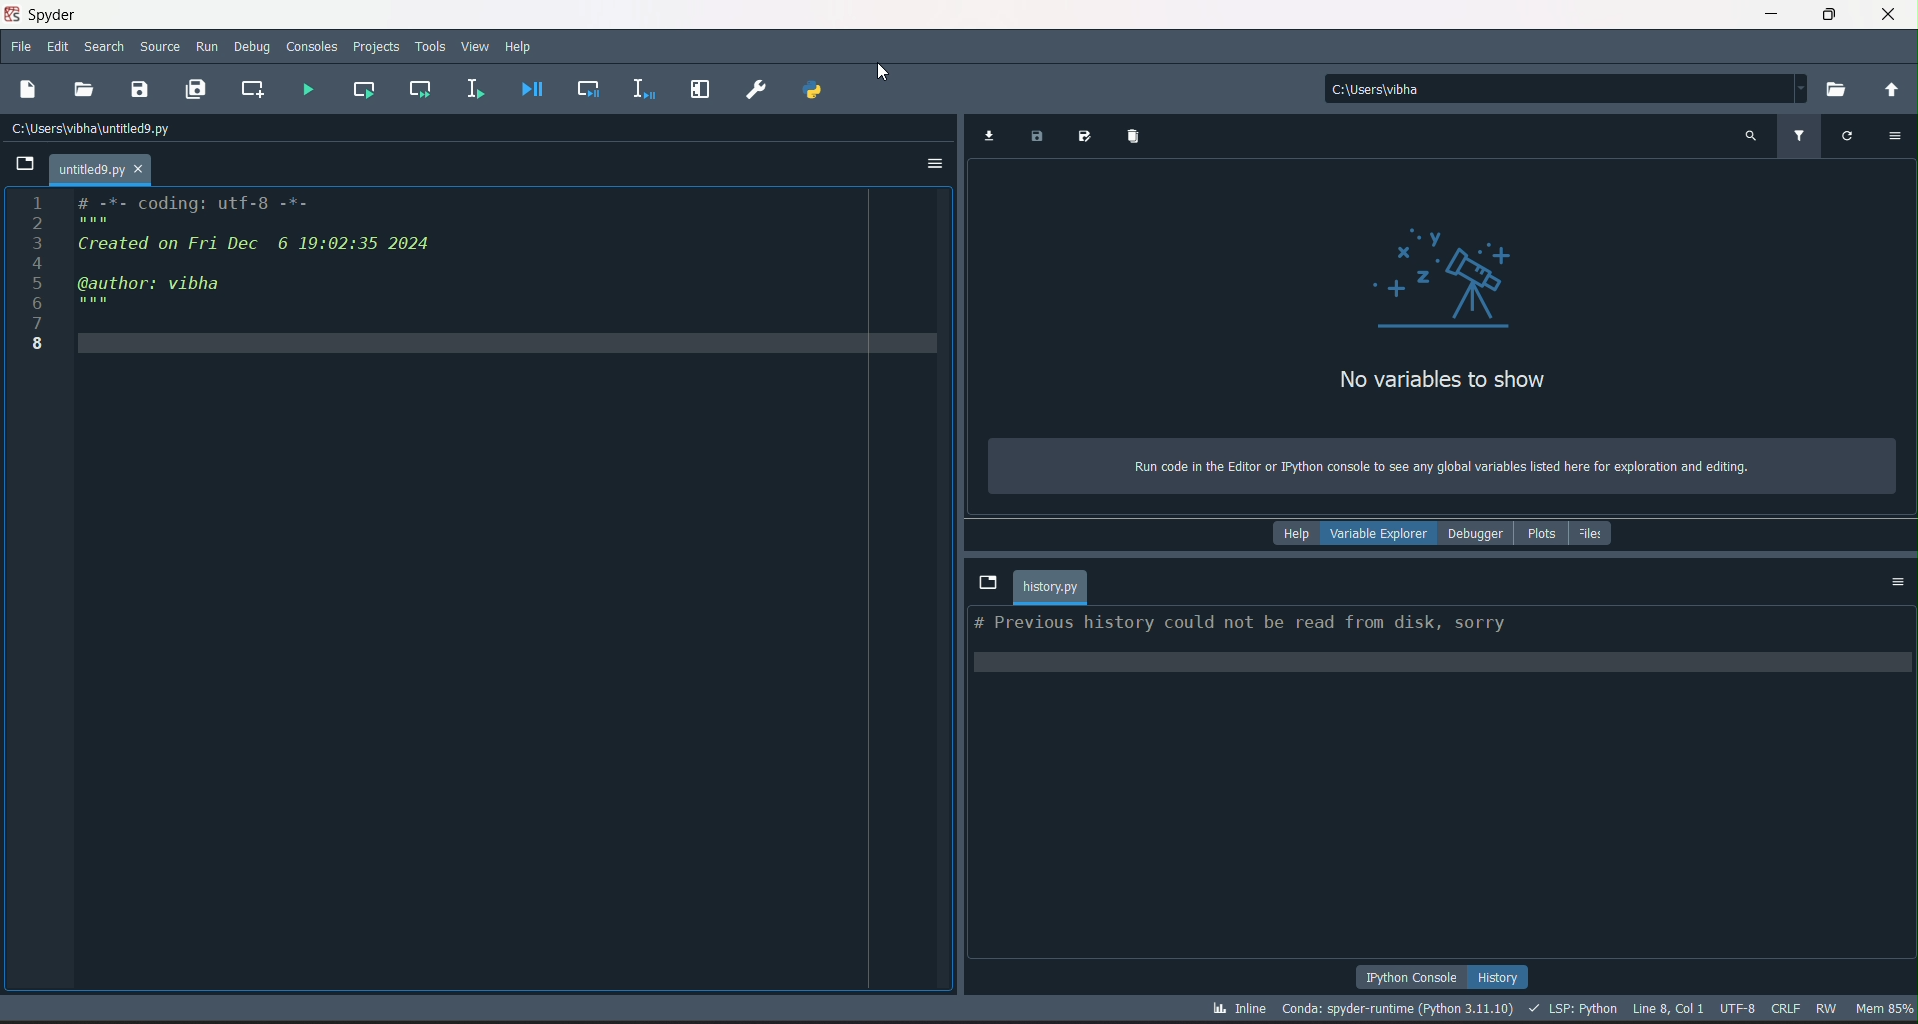 Image resolution: width=1918 pixels, height=1024 pixels. I want to click on save file, so click(141, 89).